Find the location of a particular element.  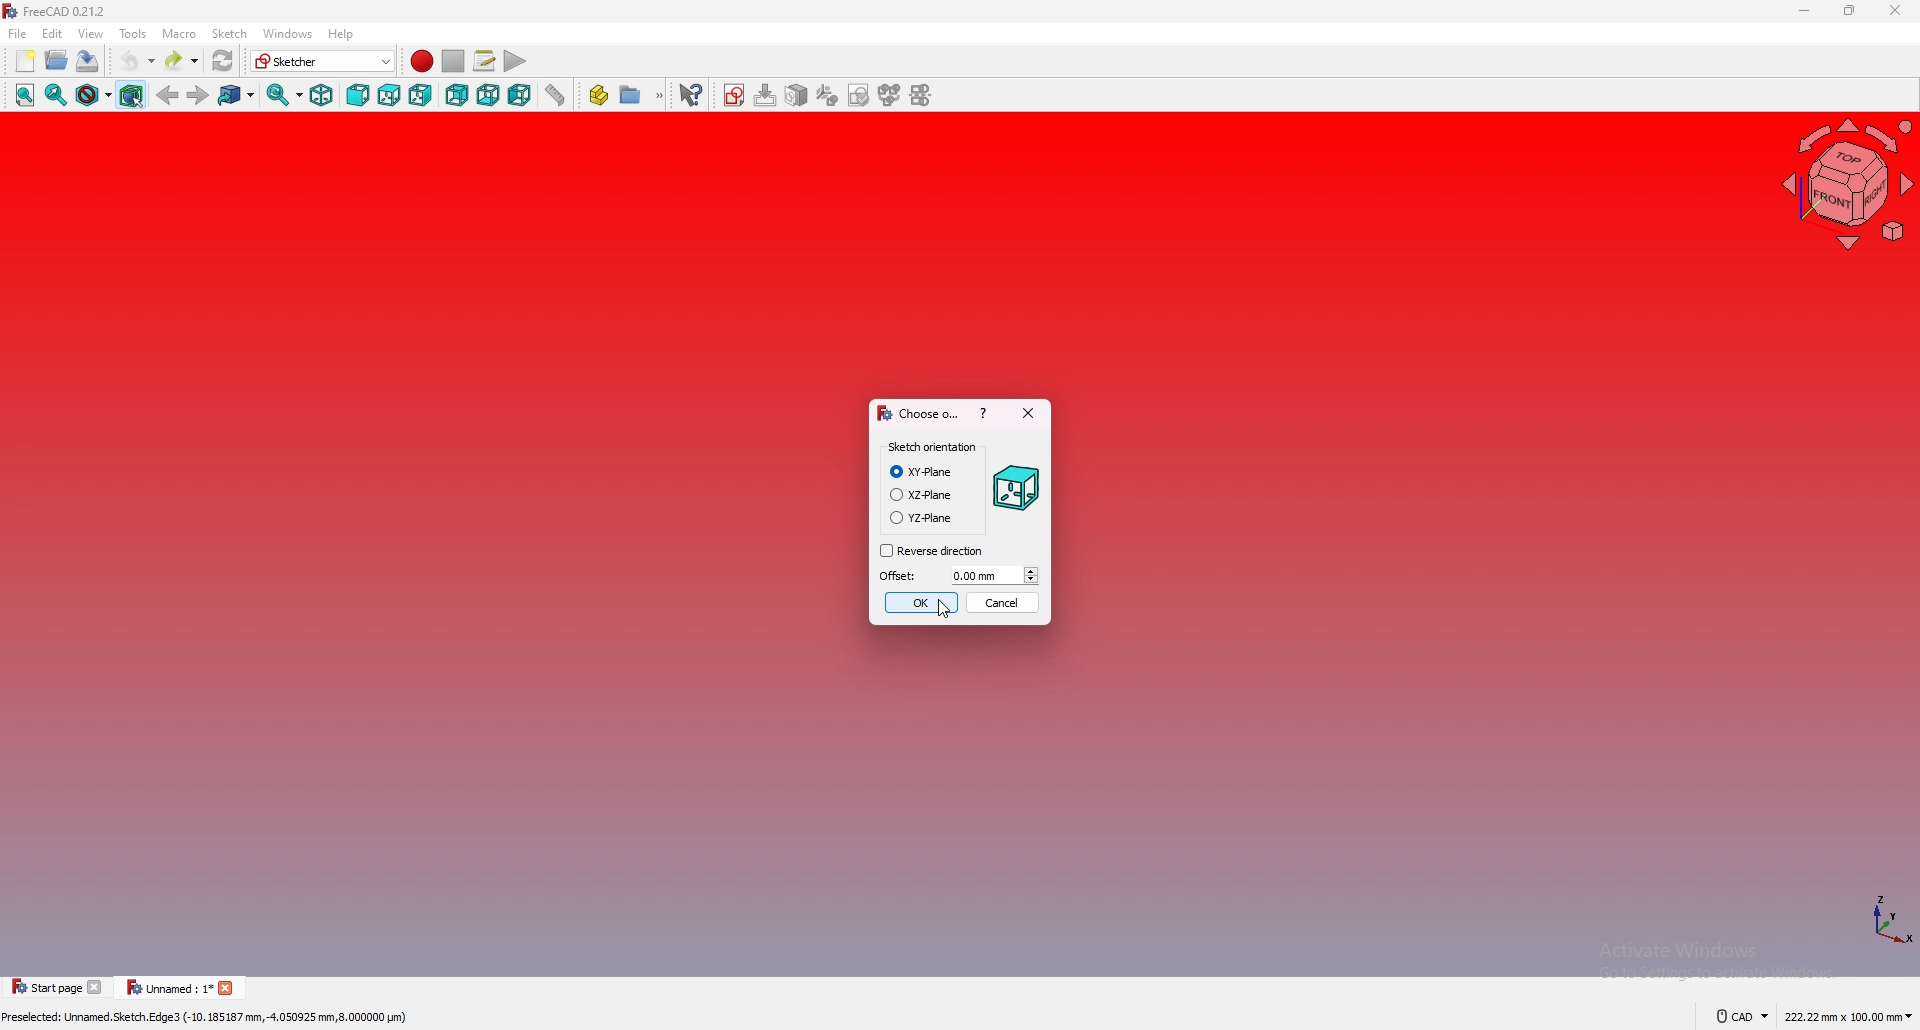

windows is located at coordinates (287, 33).